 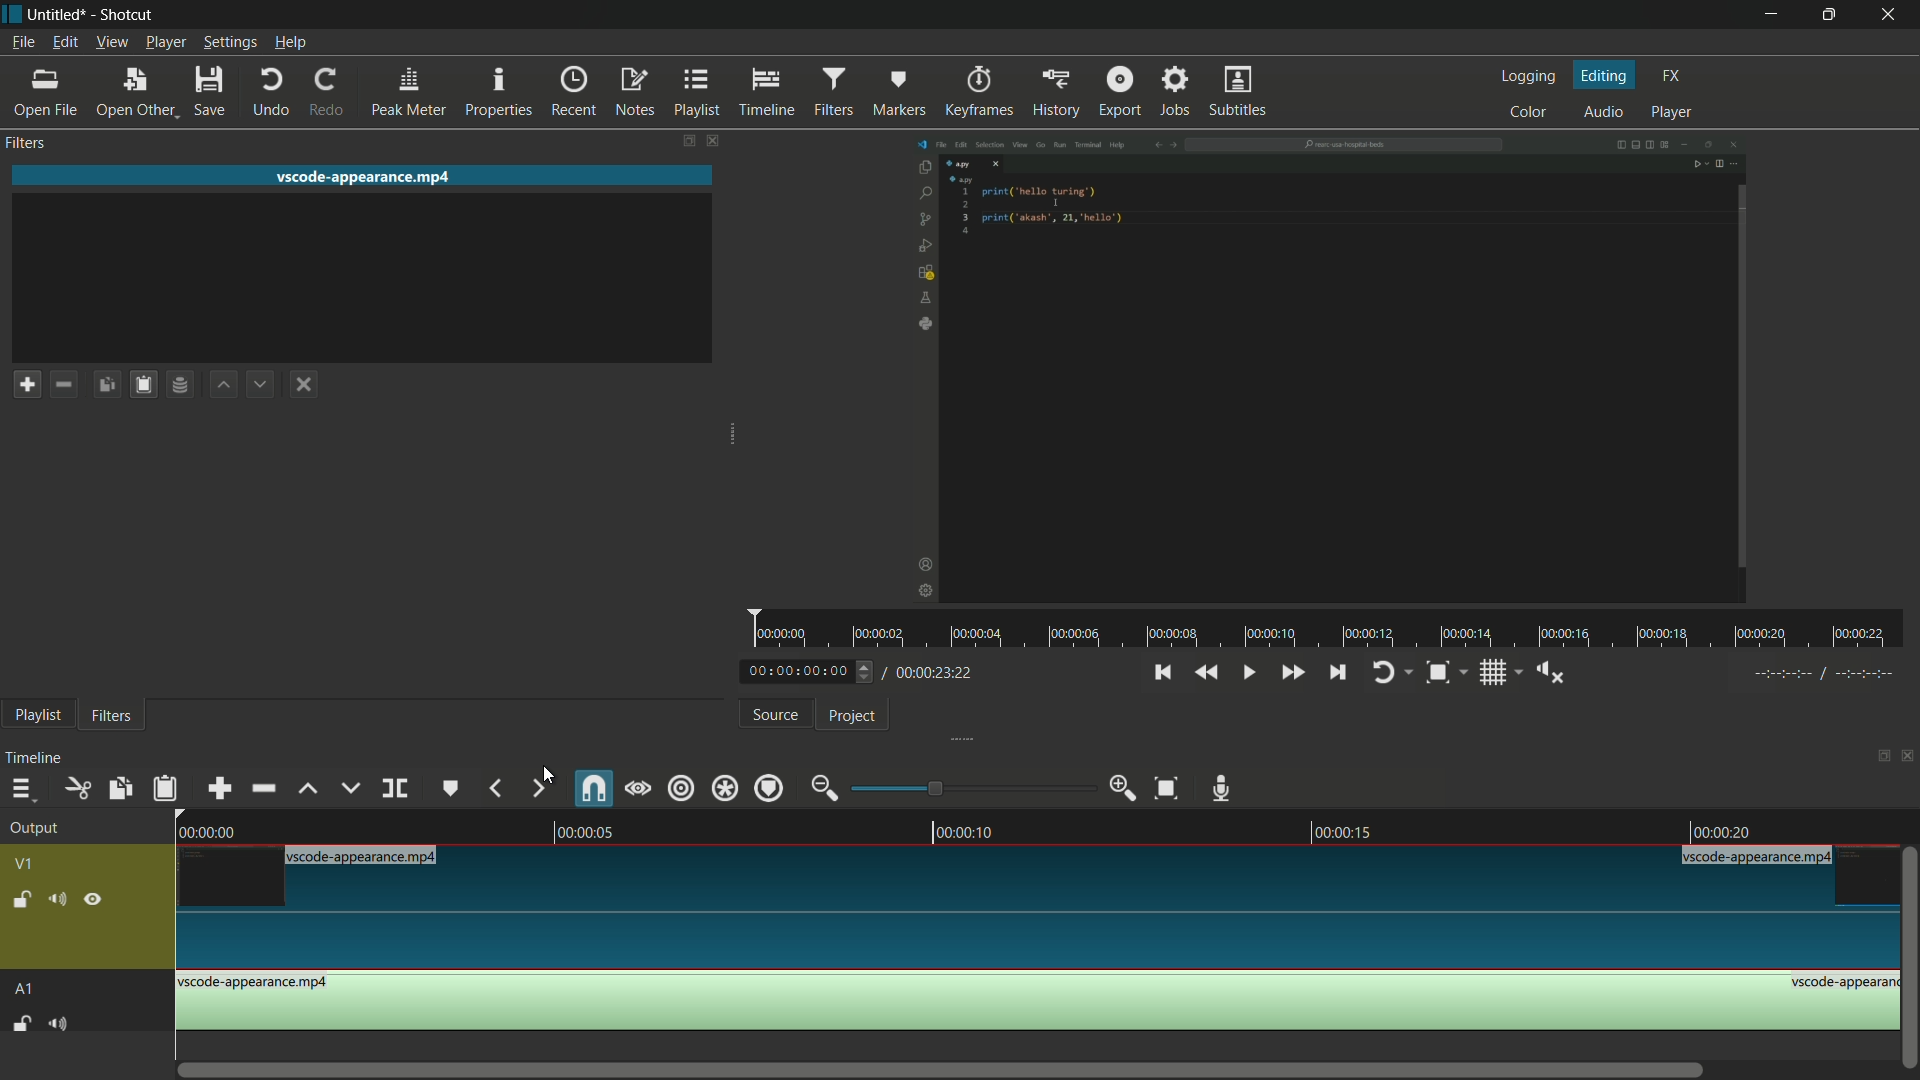 I want to click on copy checked filters, so click(x=107, y=382).